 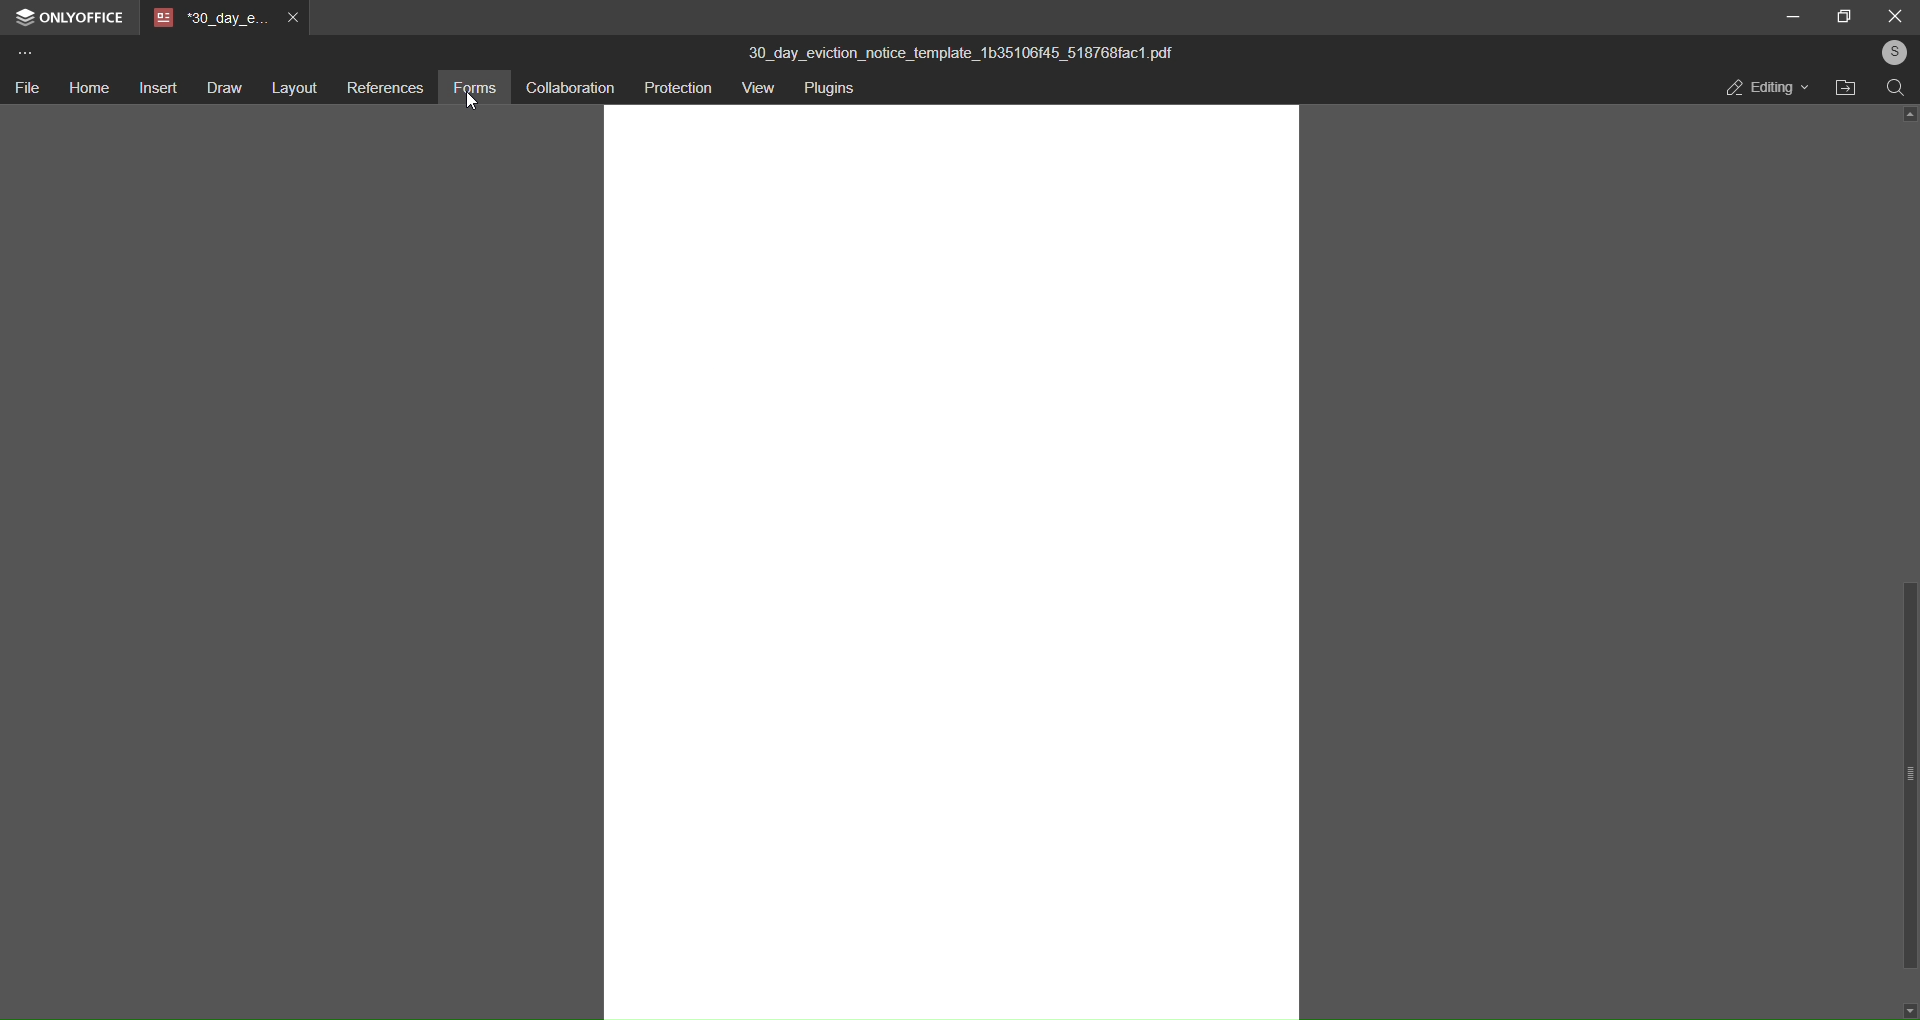 I want to click on cursor, so click(x=470, y=109).